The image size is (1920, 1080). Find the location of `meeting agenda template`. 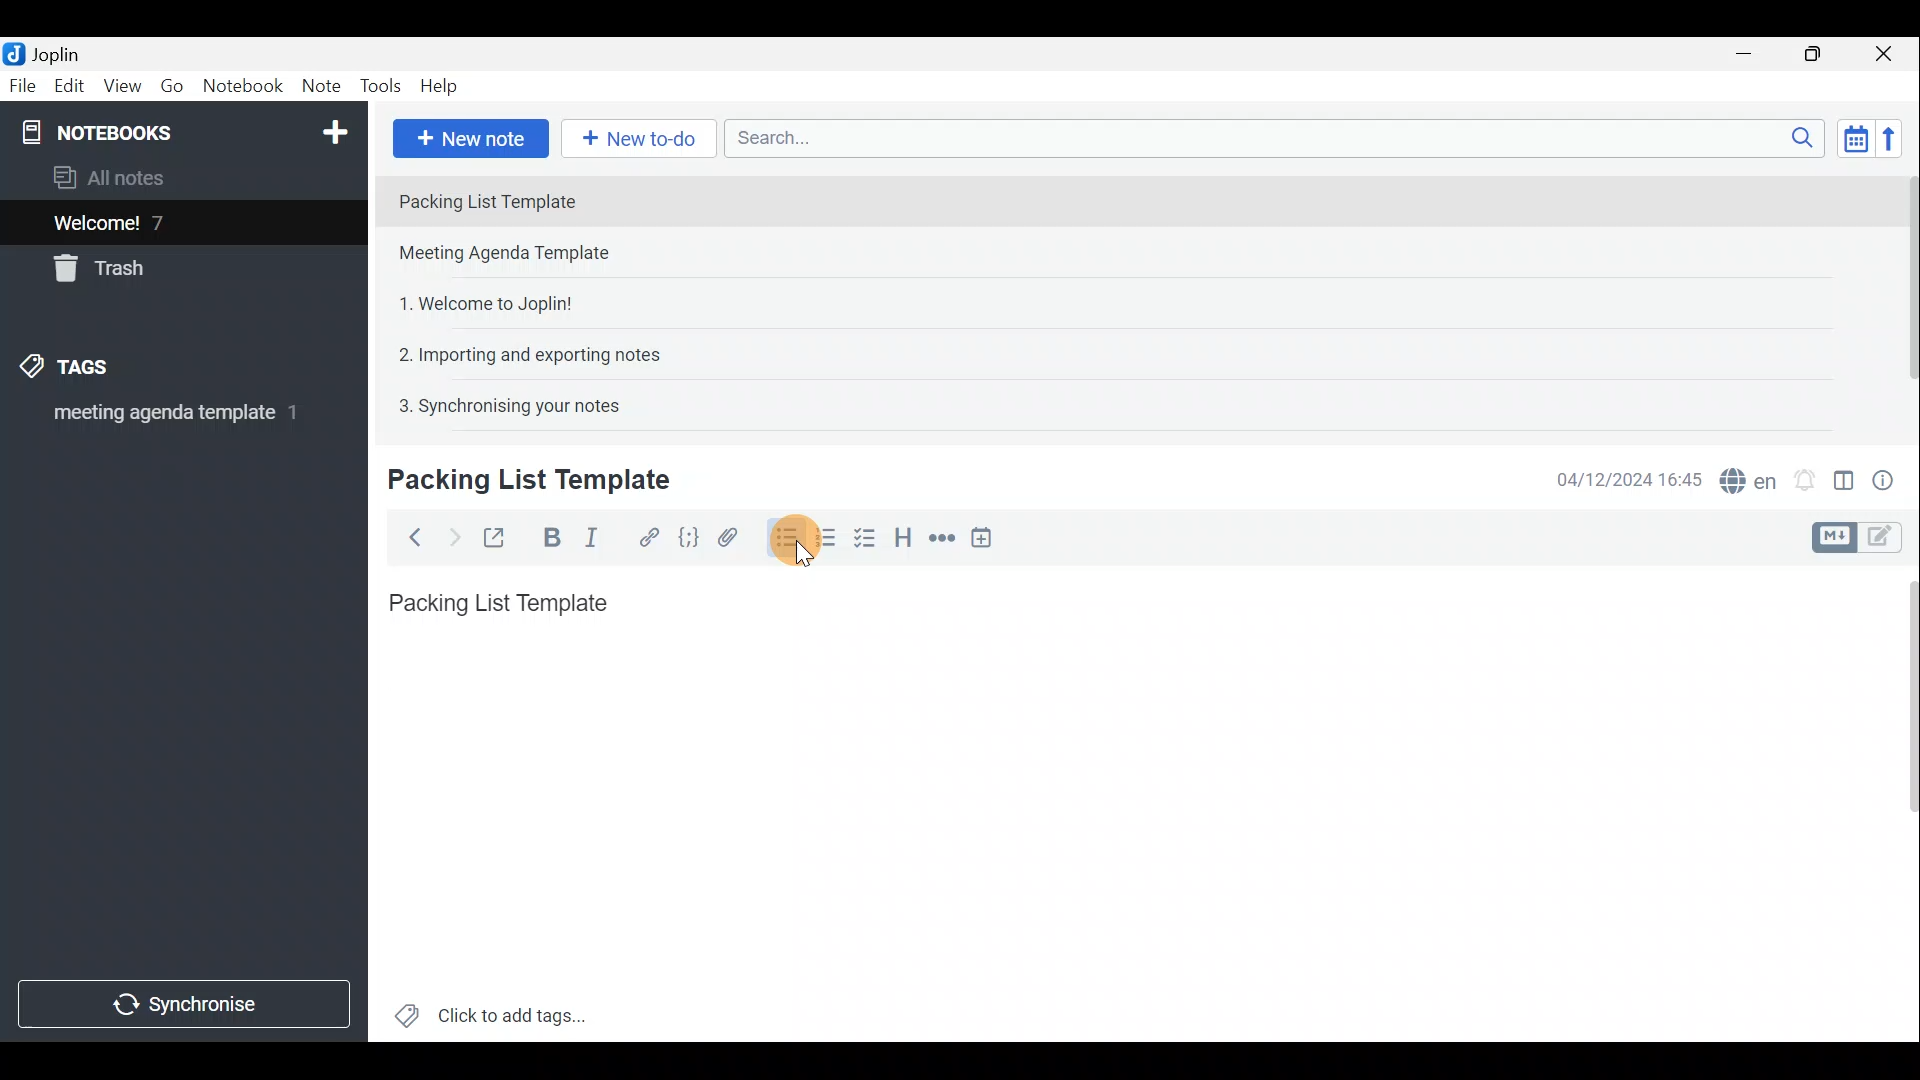

meeting agenda template is located at coordinates (172, 419).